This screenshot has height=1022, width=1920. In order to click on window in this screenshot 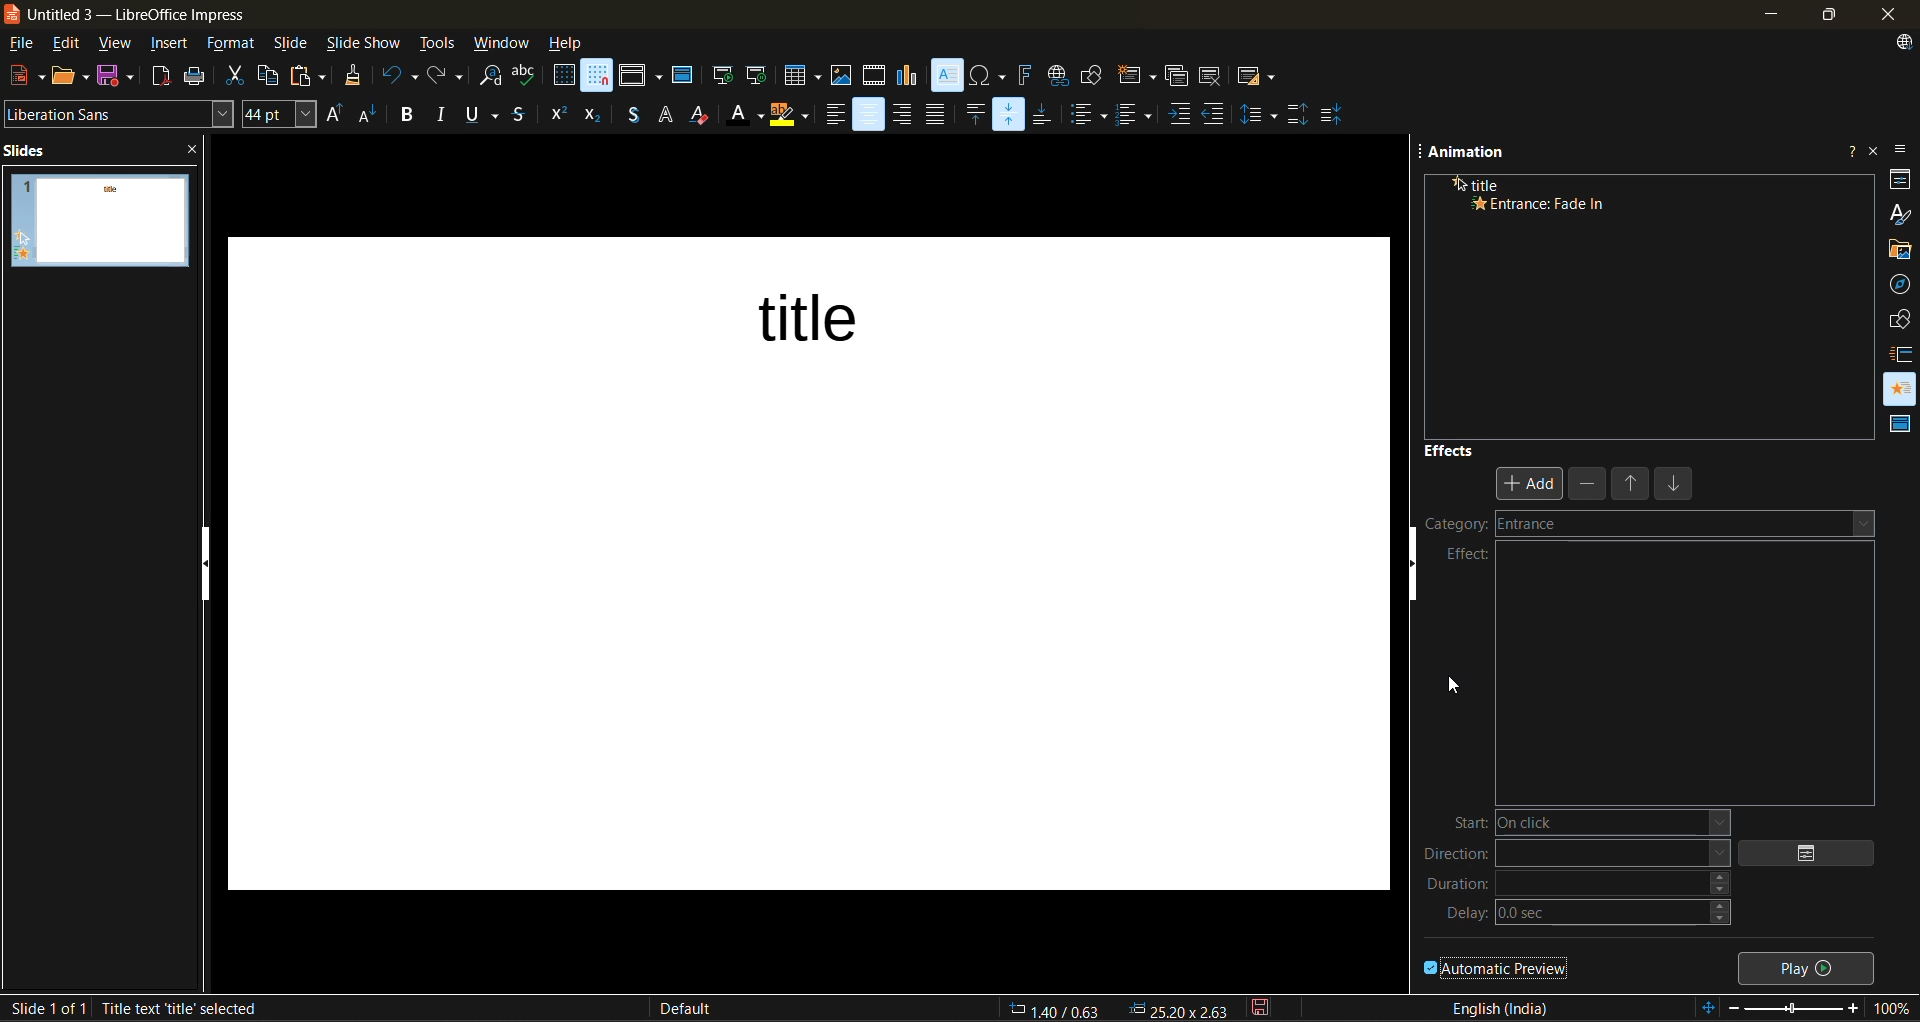, I will do `click(503, 45)`.